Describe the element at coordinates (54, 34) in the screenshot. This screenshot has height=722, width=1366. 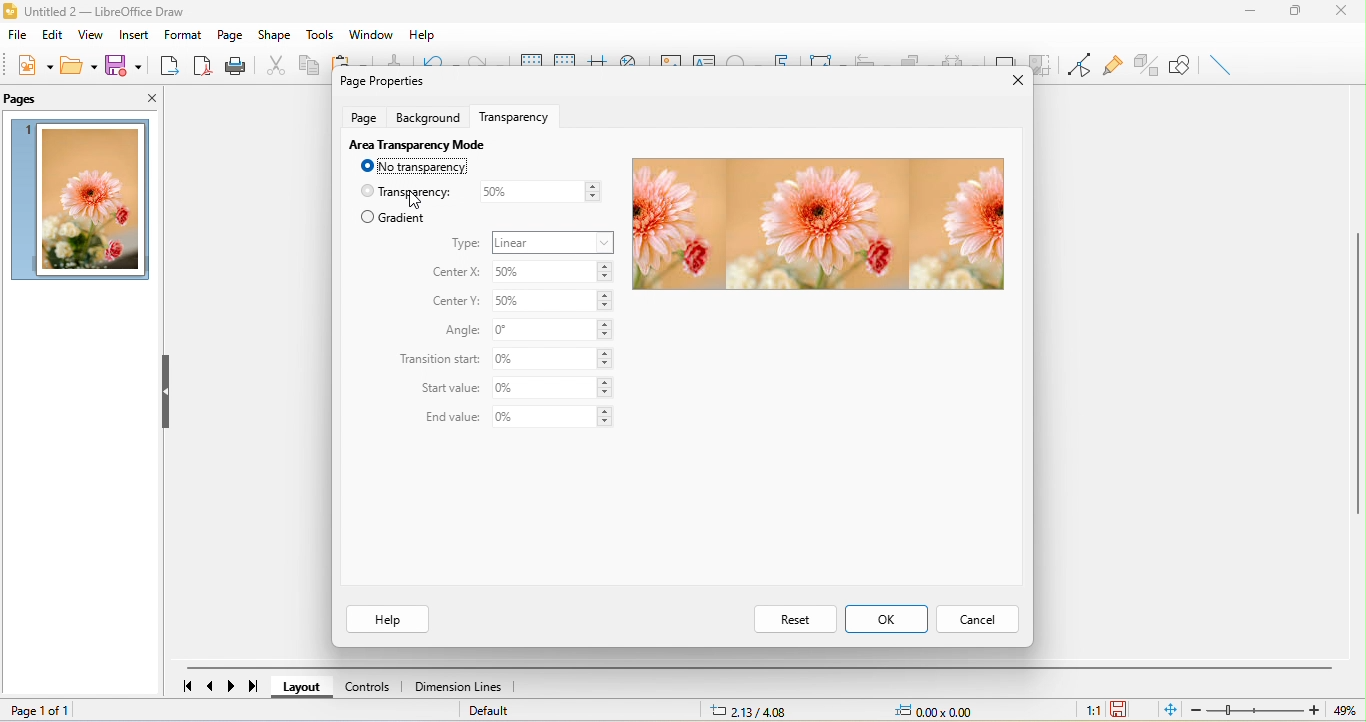
I see `edit` at that location.